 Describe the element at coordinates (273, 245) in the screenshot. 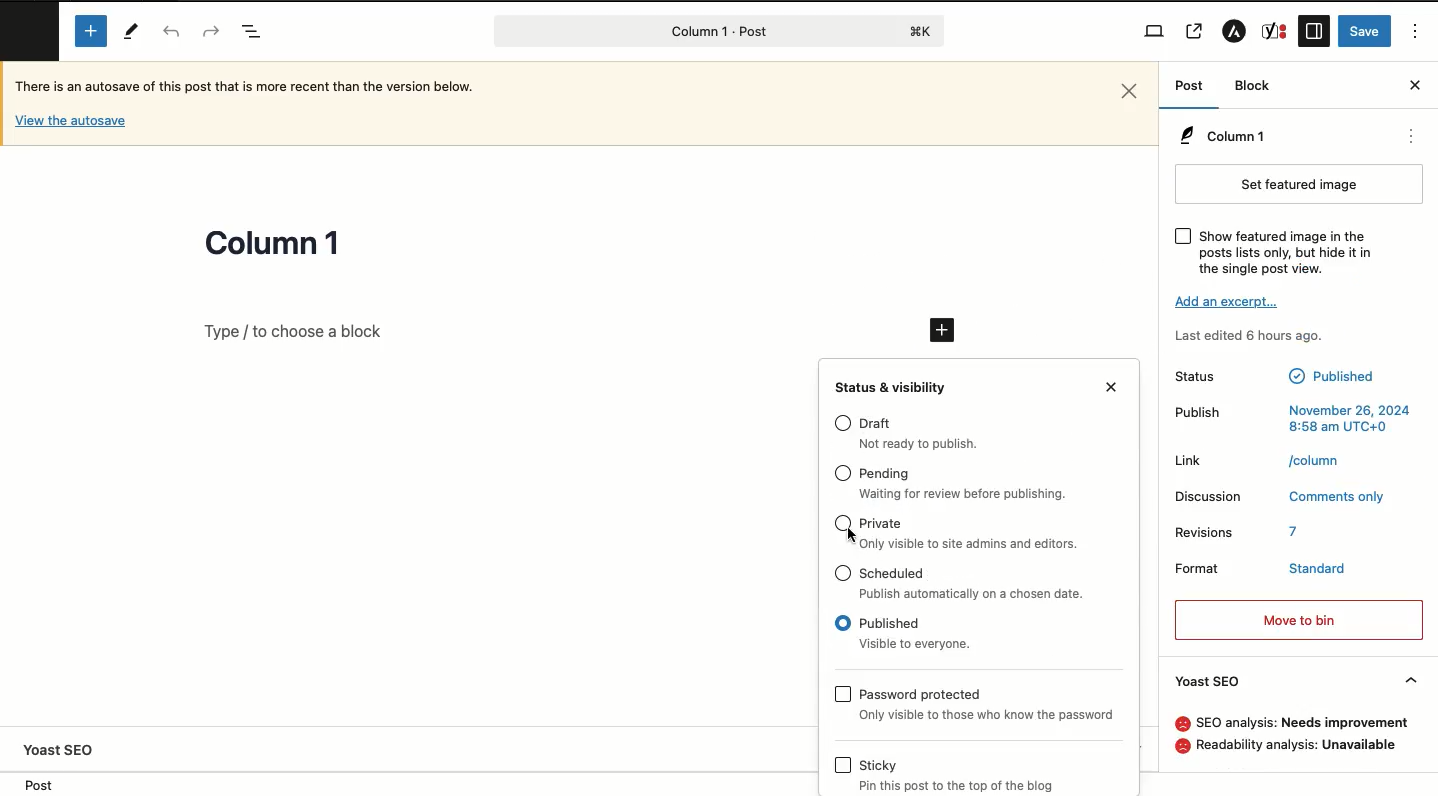

I see `Title` at that location.